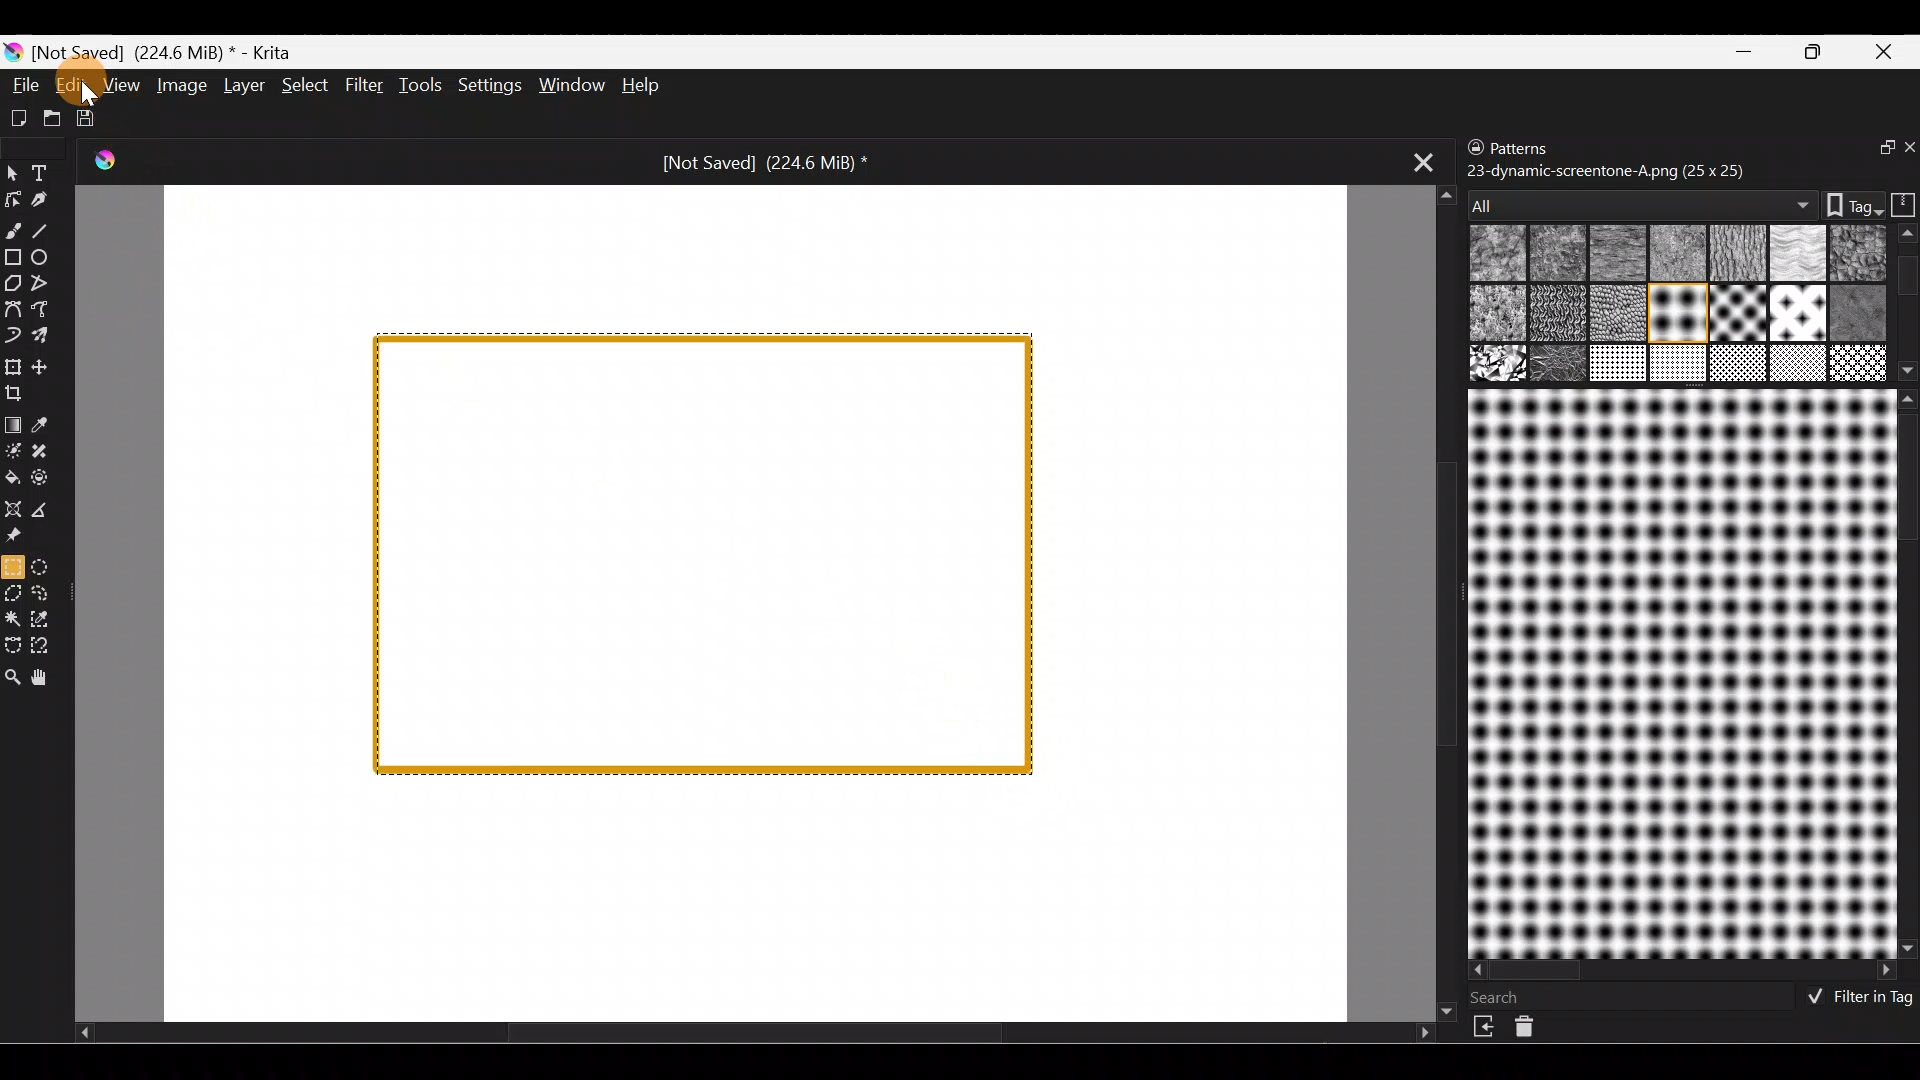 Image resolution: width=1920 pixels, height=1080 pixels. What do you see at coordinates (1500, 365) in the screenshot?
I see `14 Texture_rock.png` at bounding box center [1500, 365].